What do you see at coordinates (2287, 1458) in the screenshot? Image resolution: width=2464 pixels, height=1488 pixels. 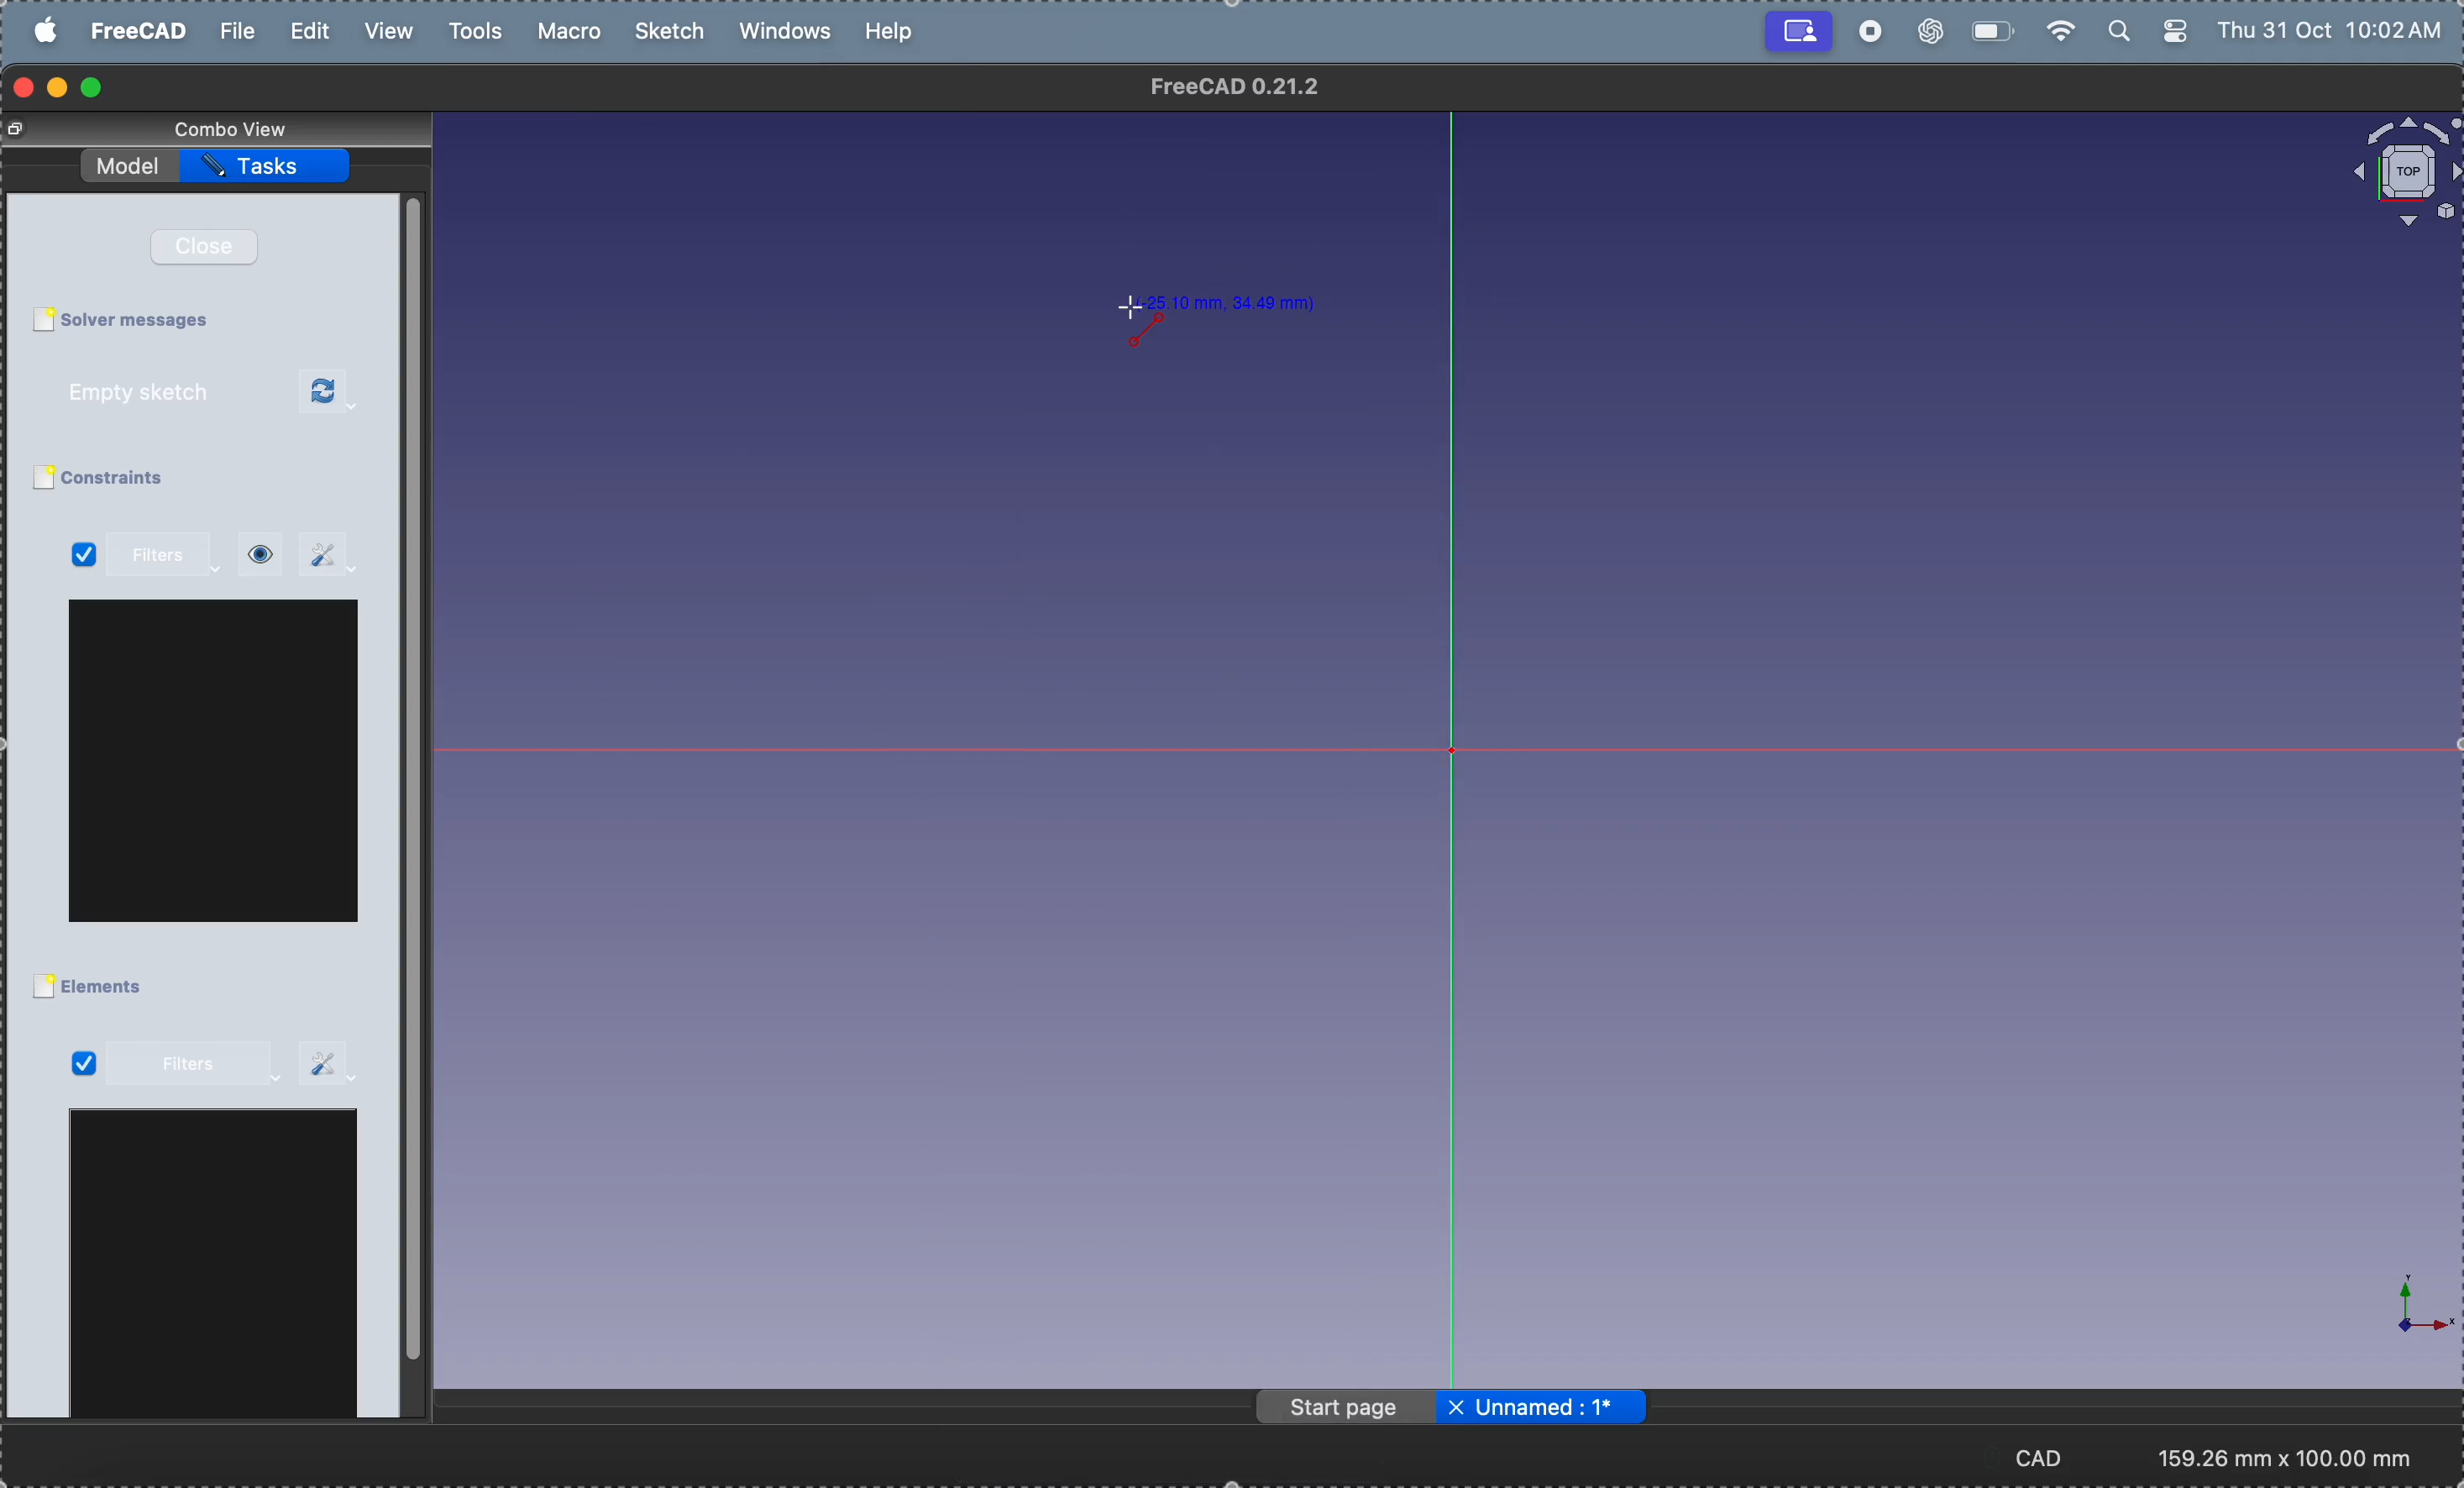 I see `193.17 mm x 100.00 mm` at bounding box center [2287, 1458].